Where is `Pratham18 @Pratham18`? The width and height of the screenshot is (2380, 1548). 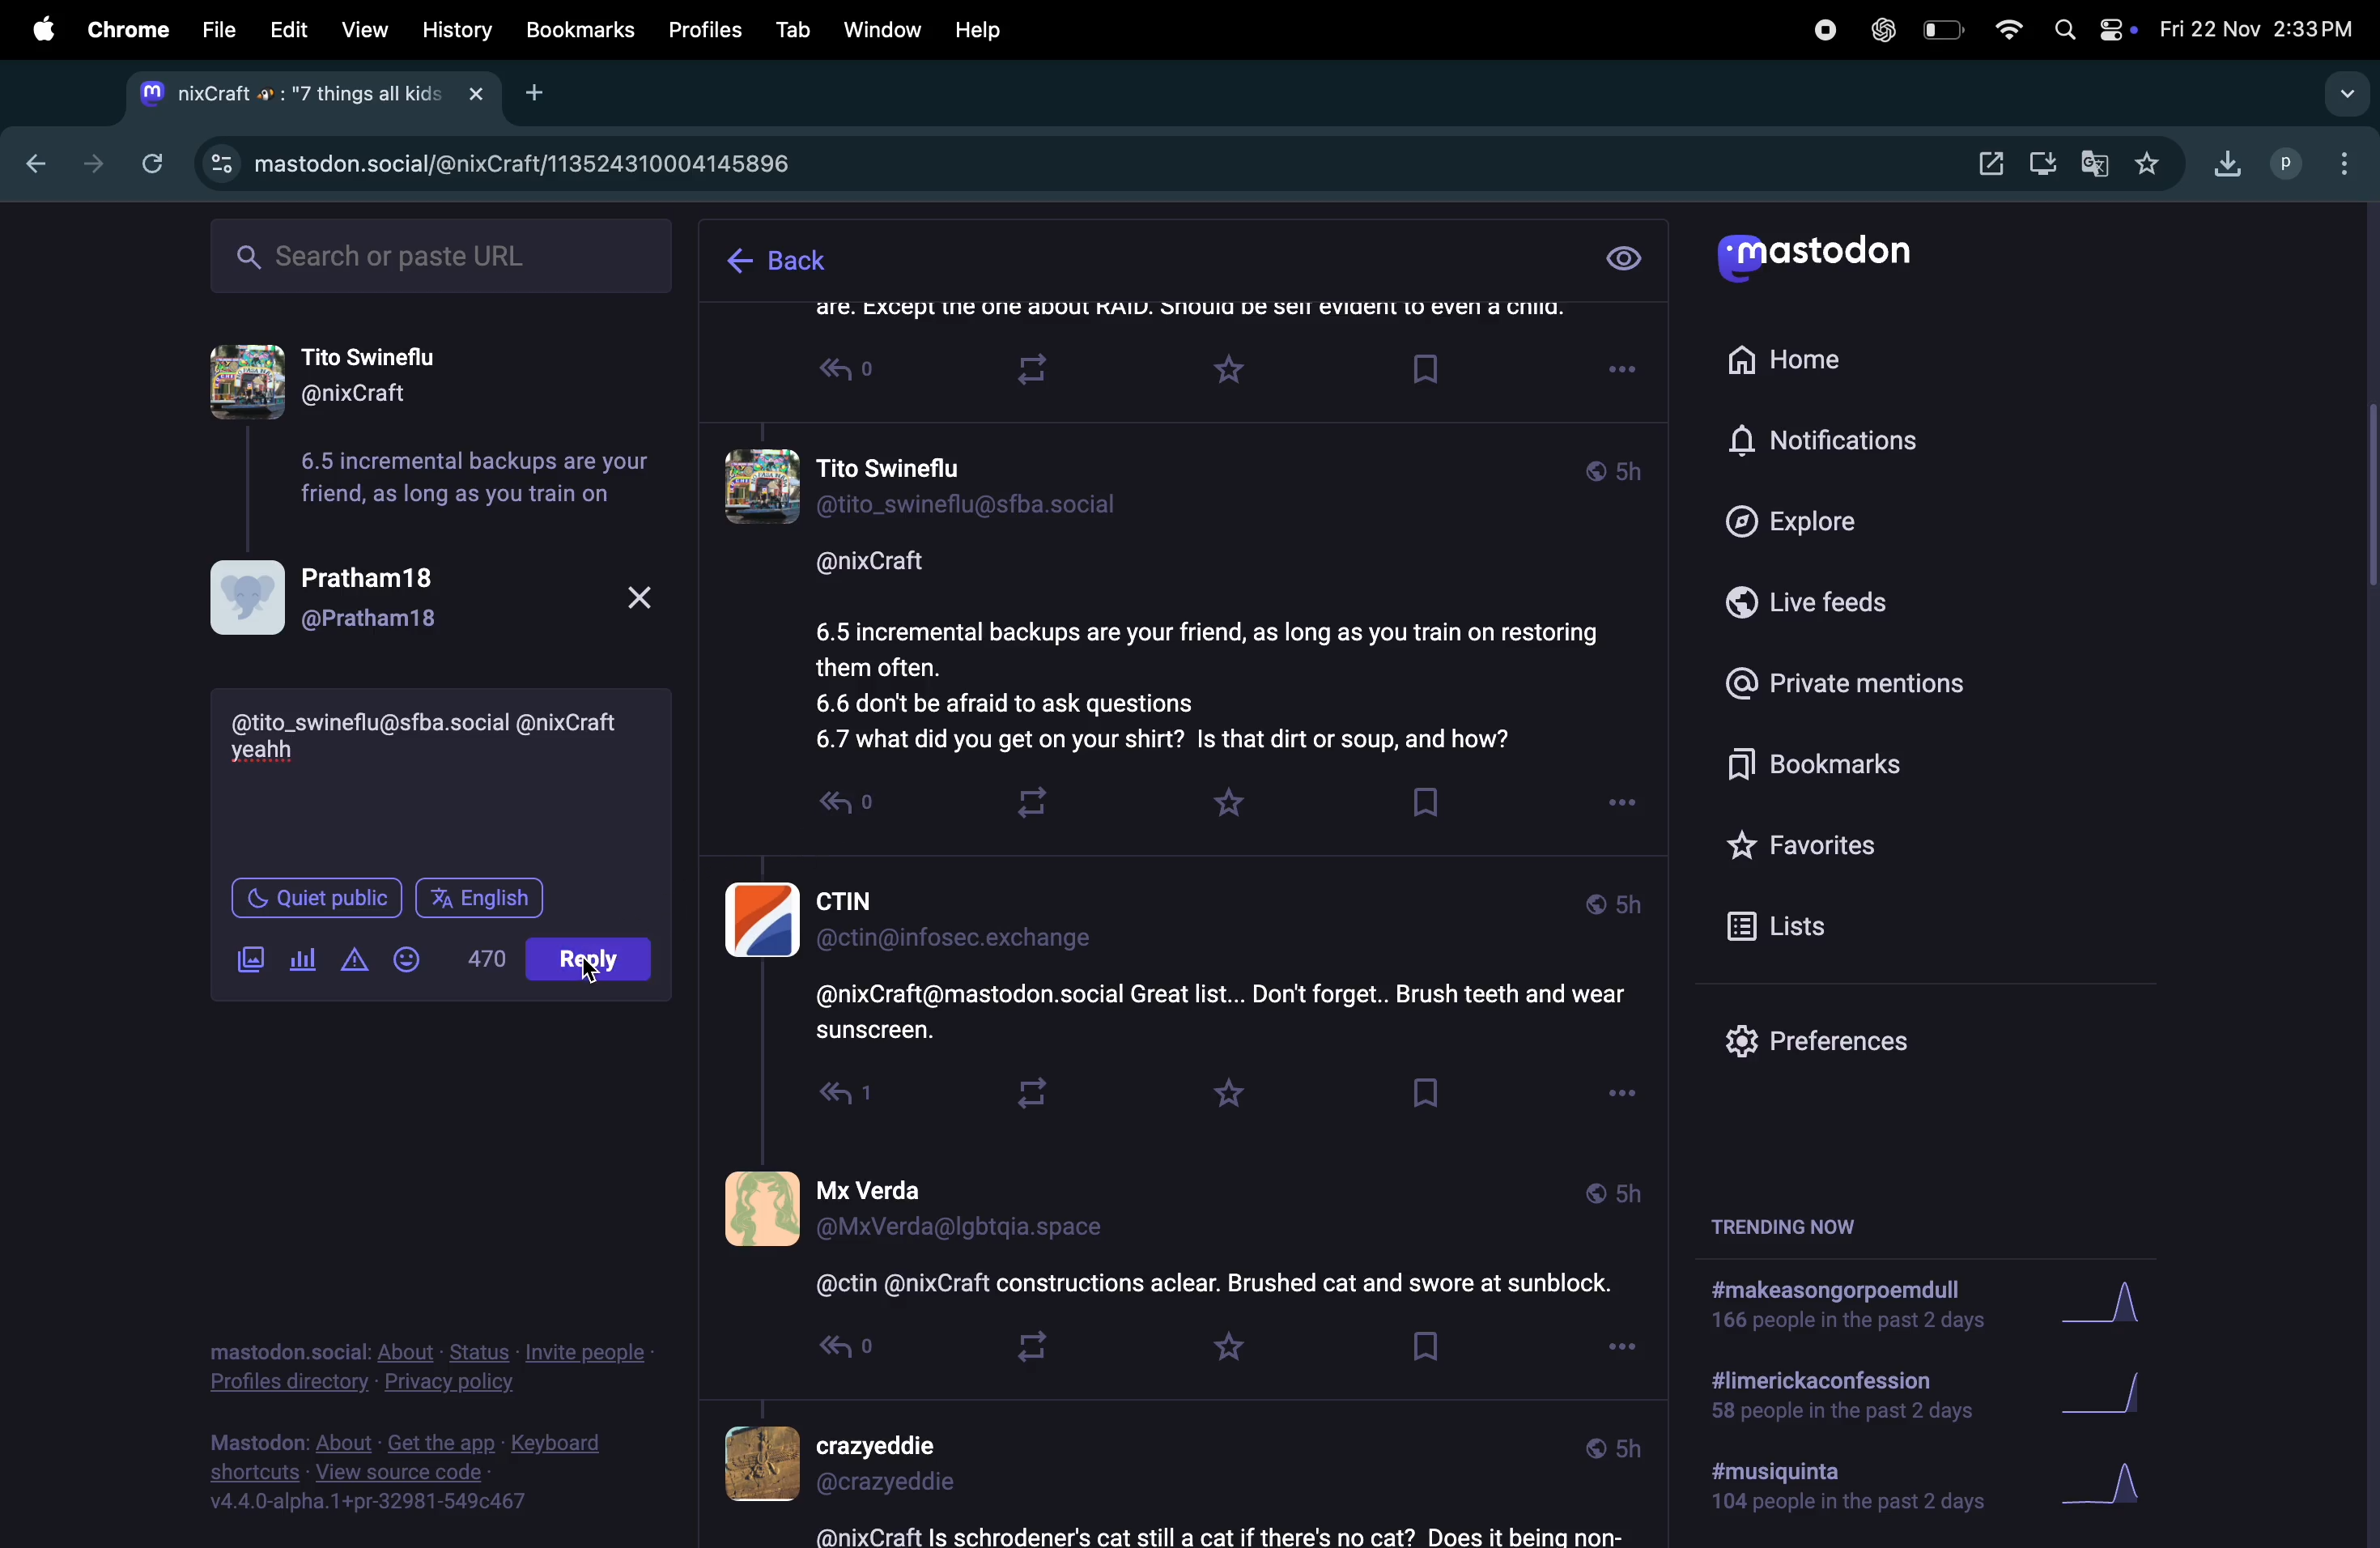
Pratham18 @Pratham18 is located at coordinates (442, 595).